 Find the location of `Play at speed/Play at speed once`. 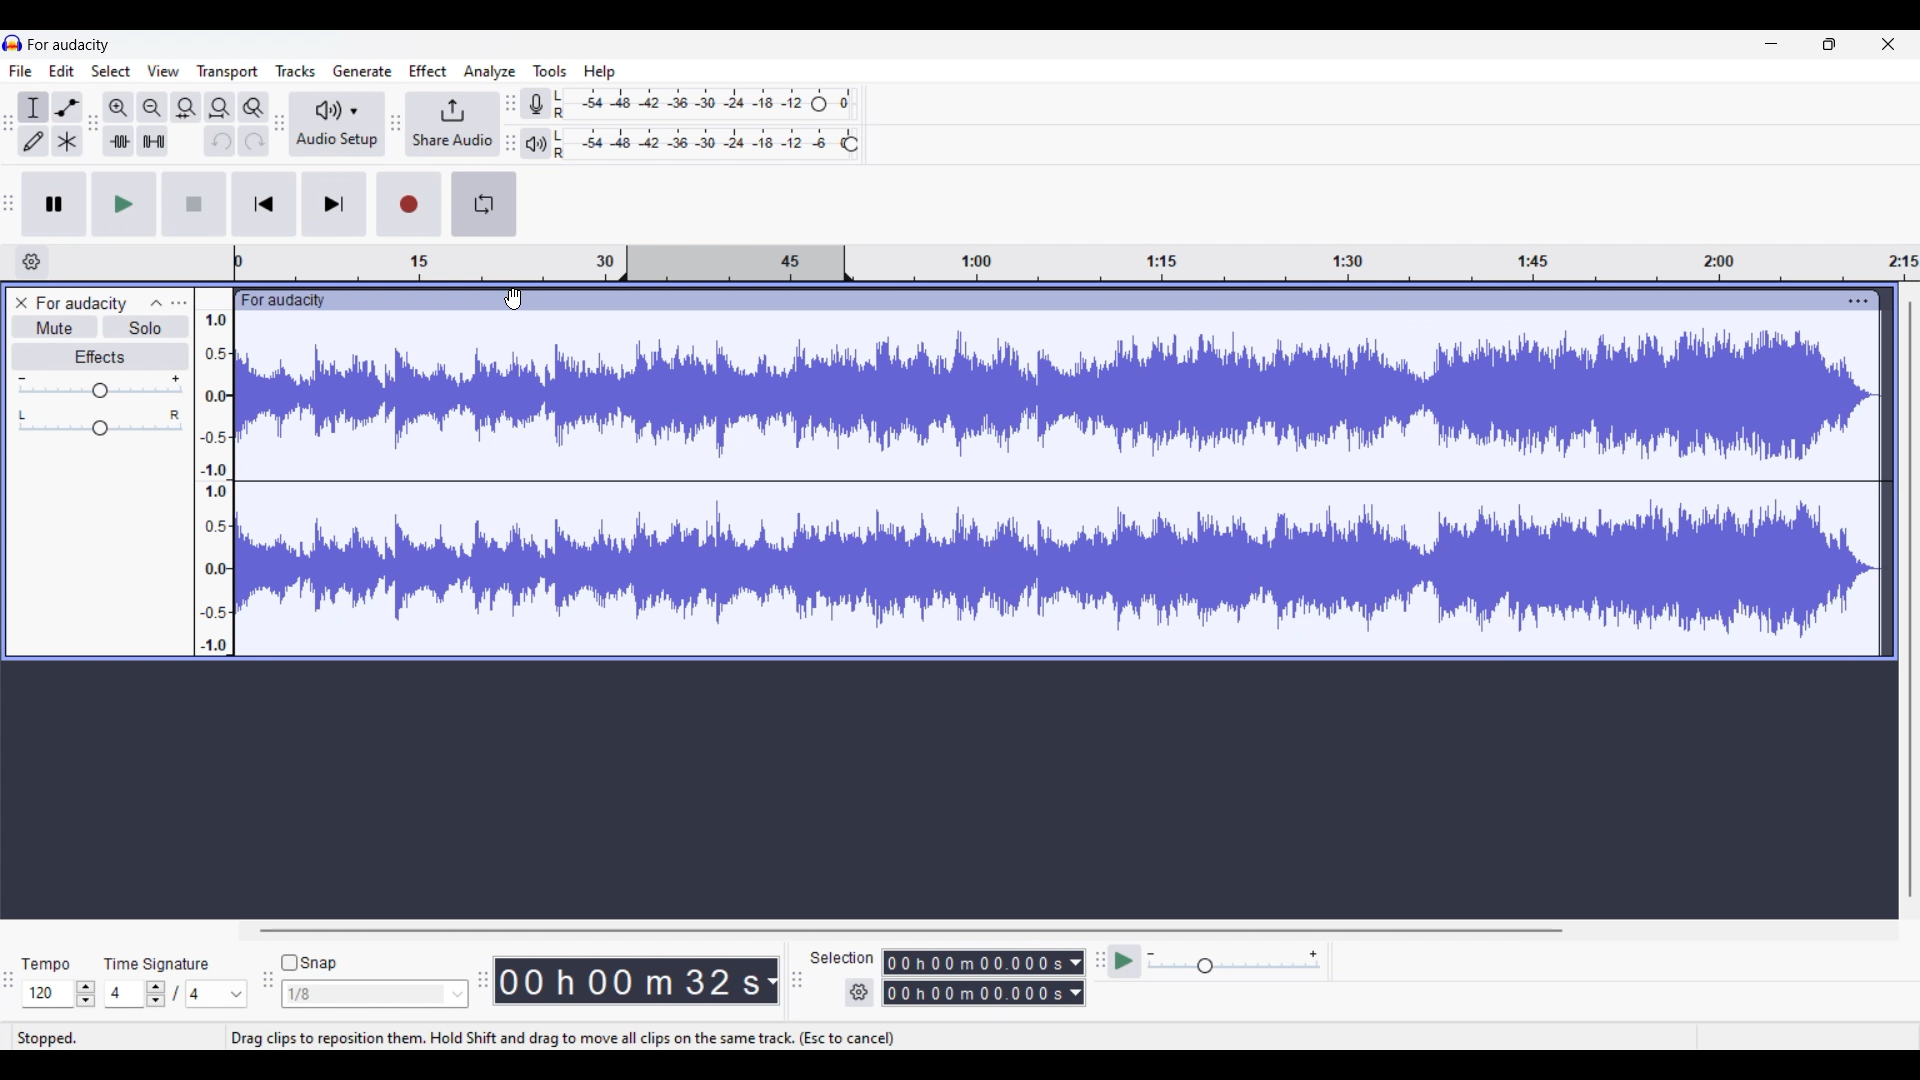

Play at speed/Play at speed once is located at coordinates (1124, 961).